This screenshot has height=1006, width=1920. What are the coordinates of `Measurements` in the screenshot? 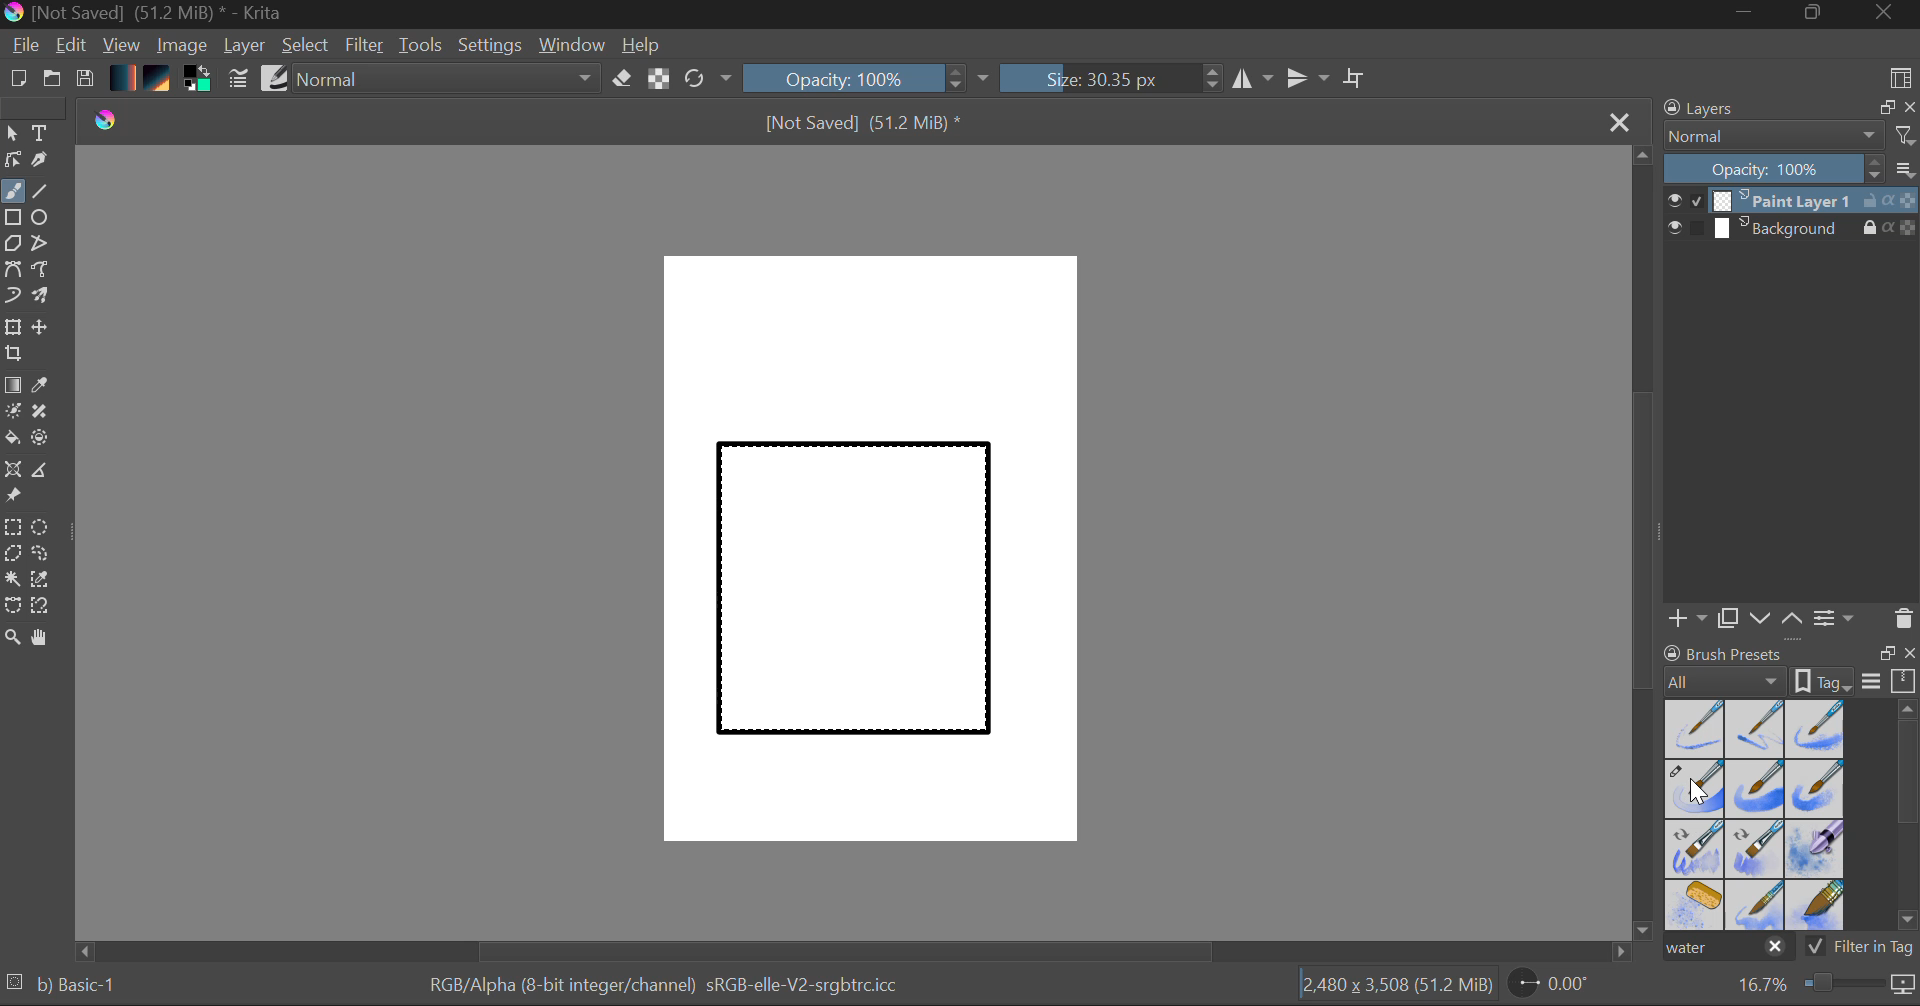 It's located at (43, 473).